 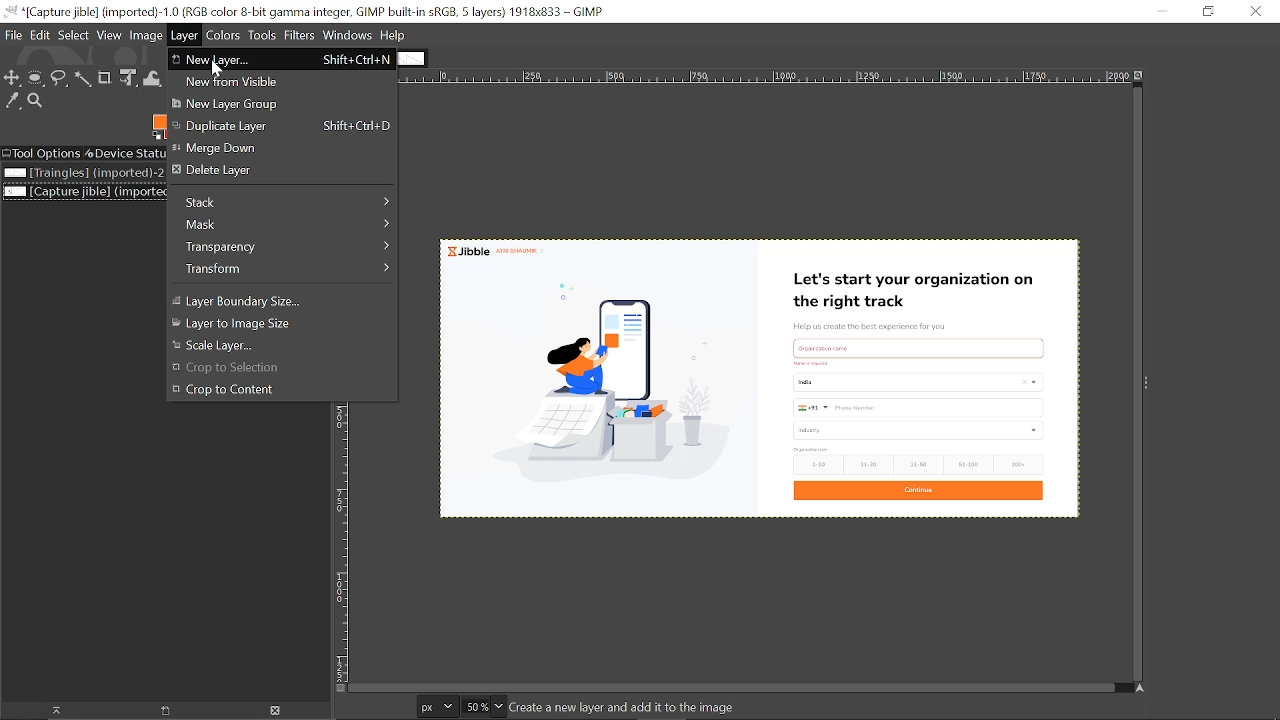 What do you see at coordinates (38, 35) in the screenshot?
I see `Edit` at bounding box center [38, 35].